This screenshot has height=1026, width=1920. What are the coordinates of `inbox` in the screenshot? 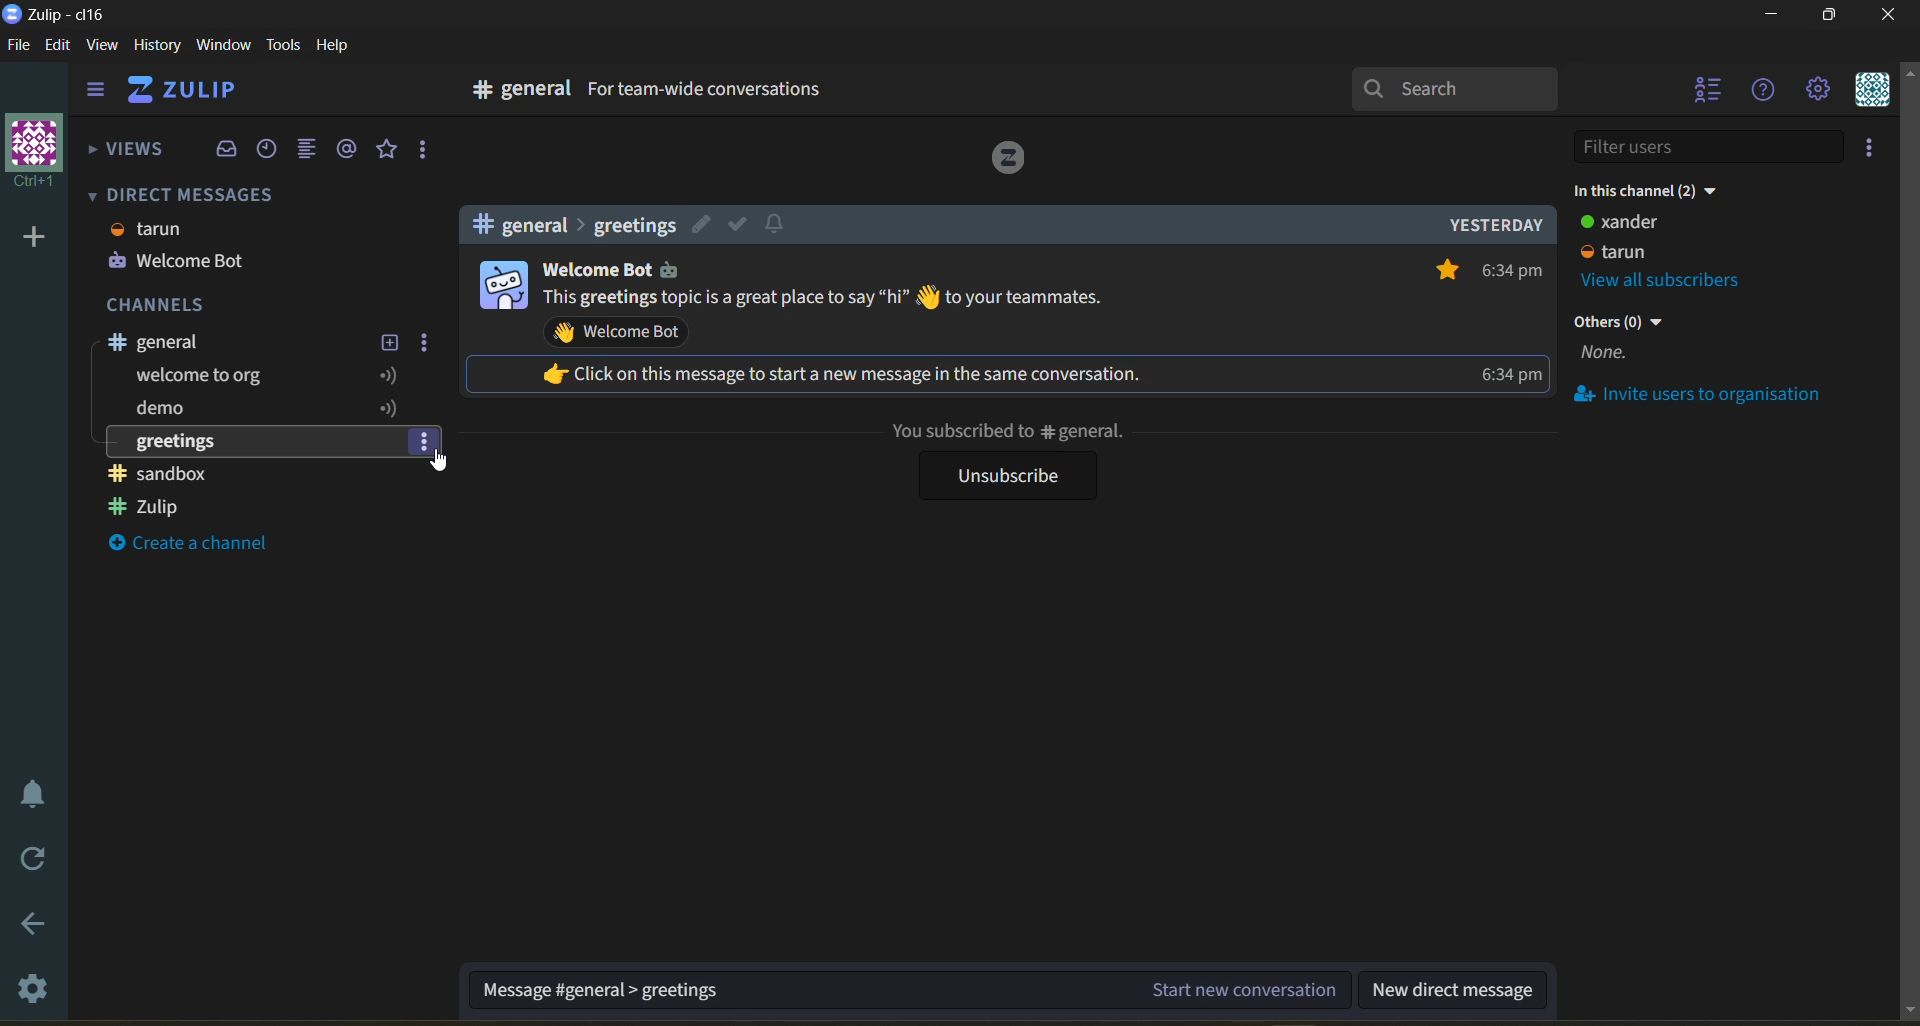 It's located at (227, 151).